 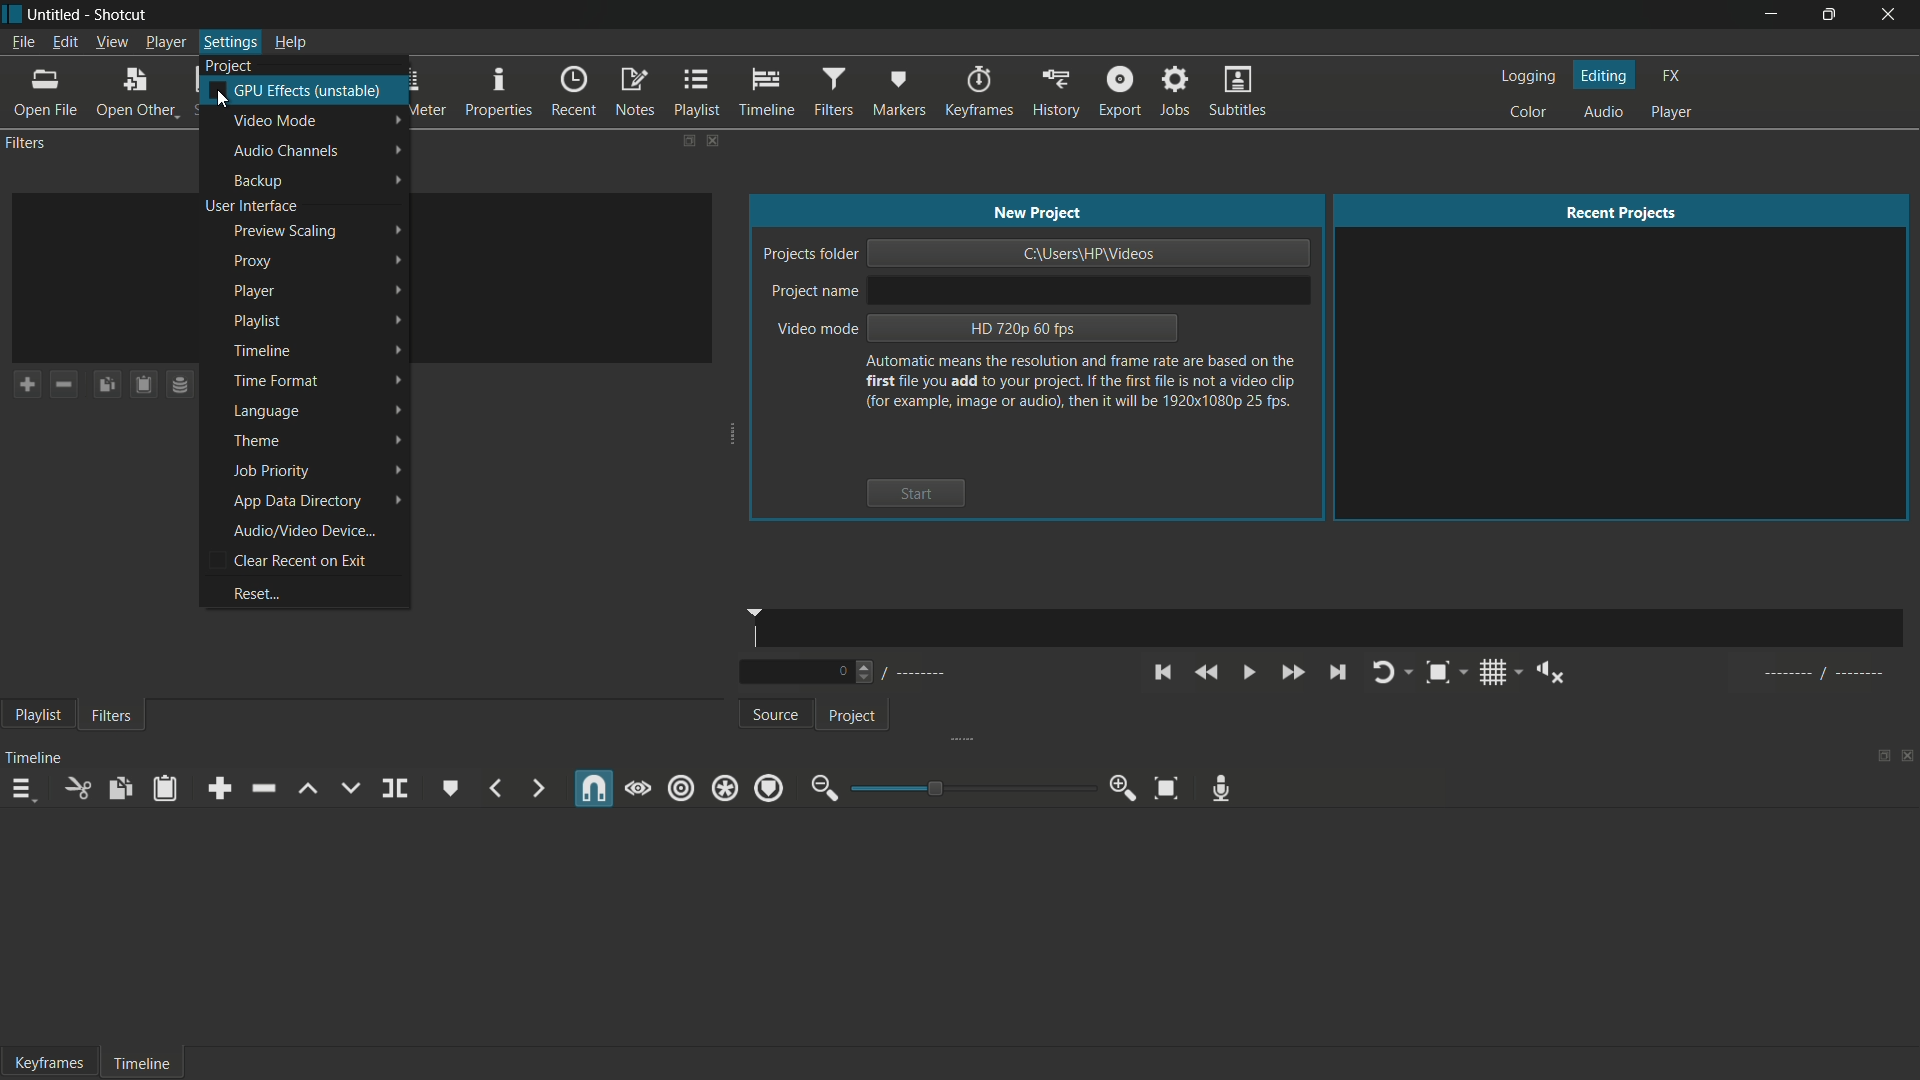 I want to click on maximize, so click(x=1827, y=15).